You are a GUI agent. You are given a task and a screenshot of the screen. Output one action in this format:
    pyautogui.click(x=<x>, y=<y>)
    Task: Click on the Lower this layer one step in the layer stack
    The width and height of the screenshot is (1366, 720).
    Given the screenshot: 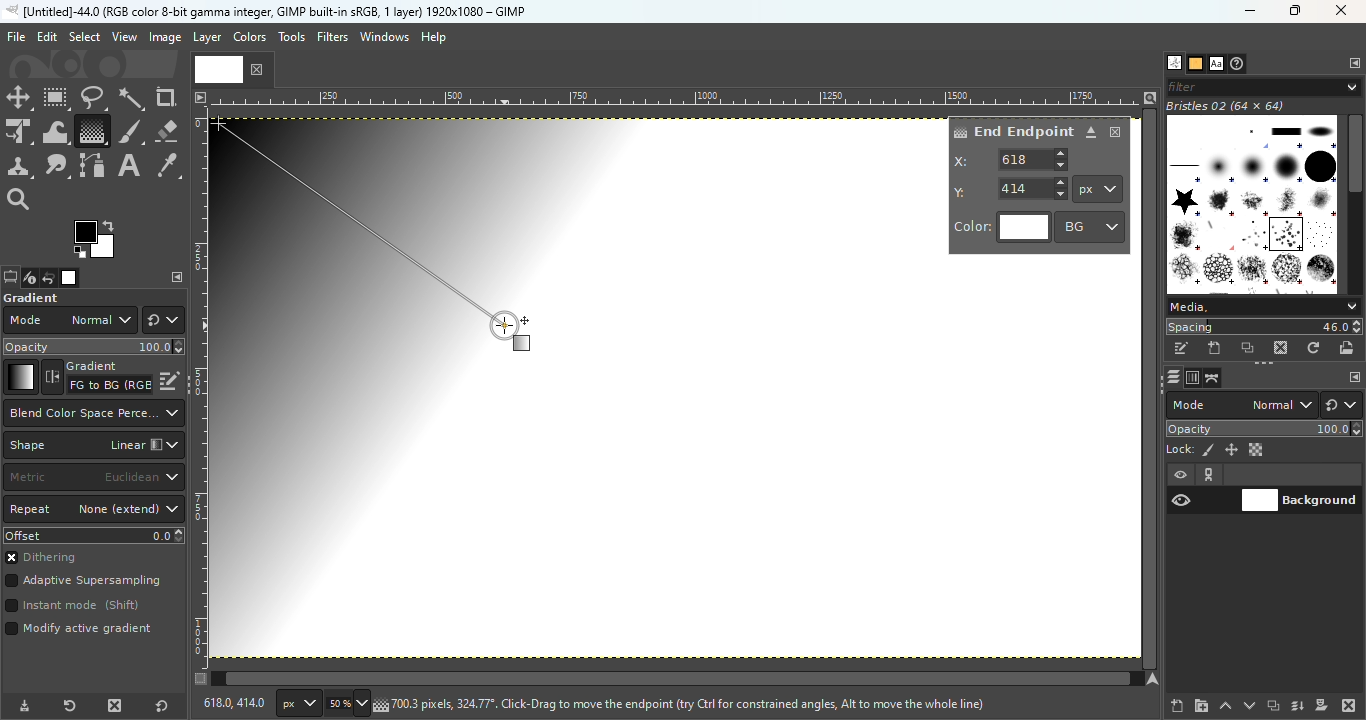 What is the action you would take?
    pyautogui.click(x=1249, y=706)
    